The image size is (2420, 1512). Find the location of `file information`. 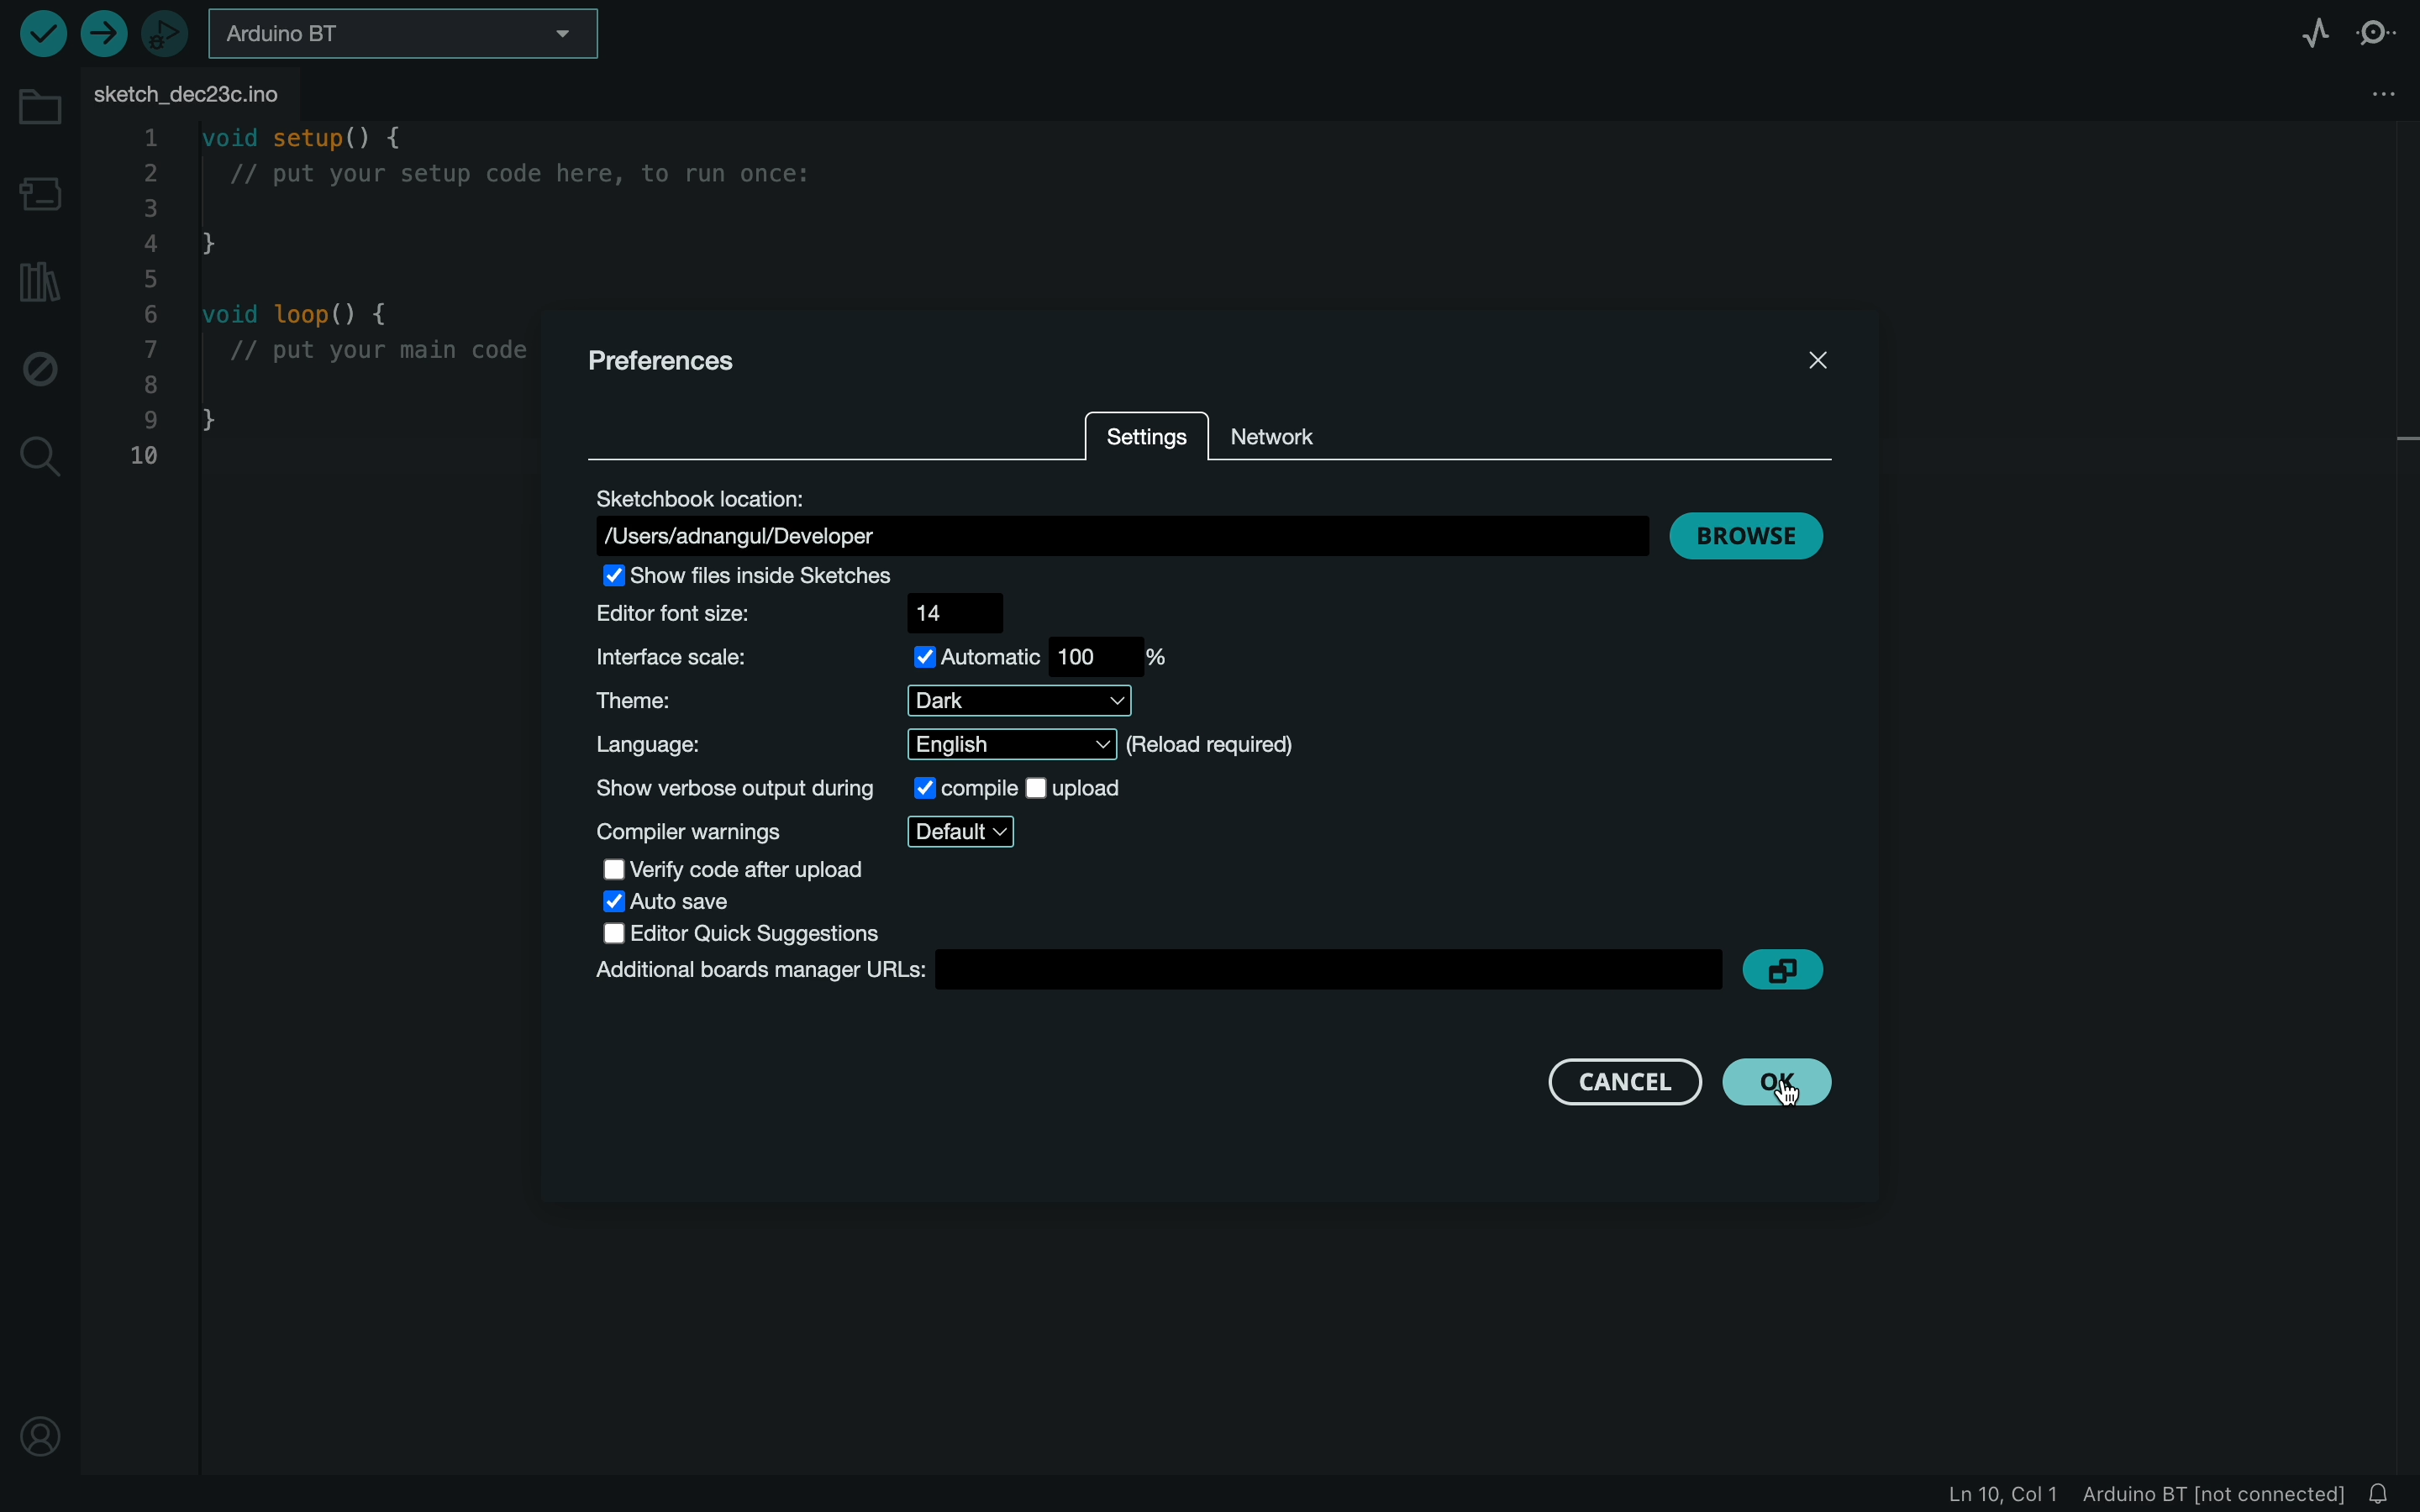

file information is located at coordinates (2145, 1494).